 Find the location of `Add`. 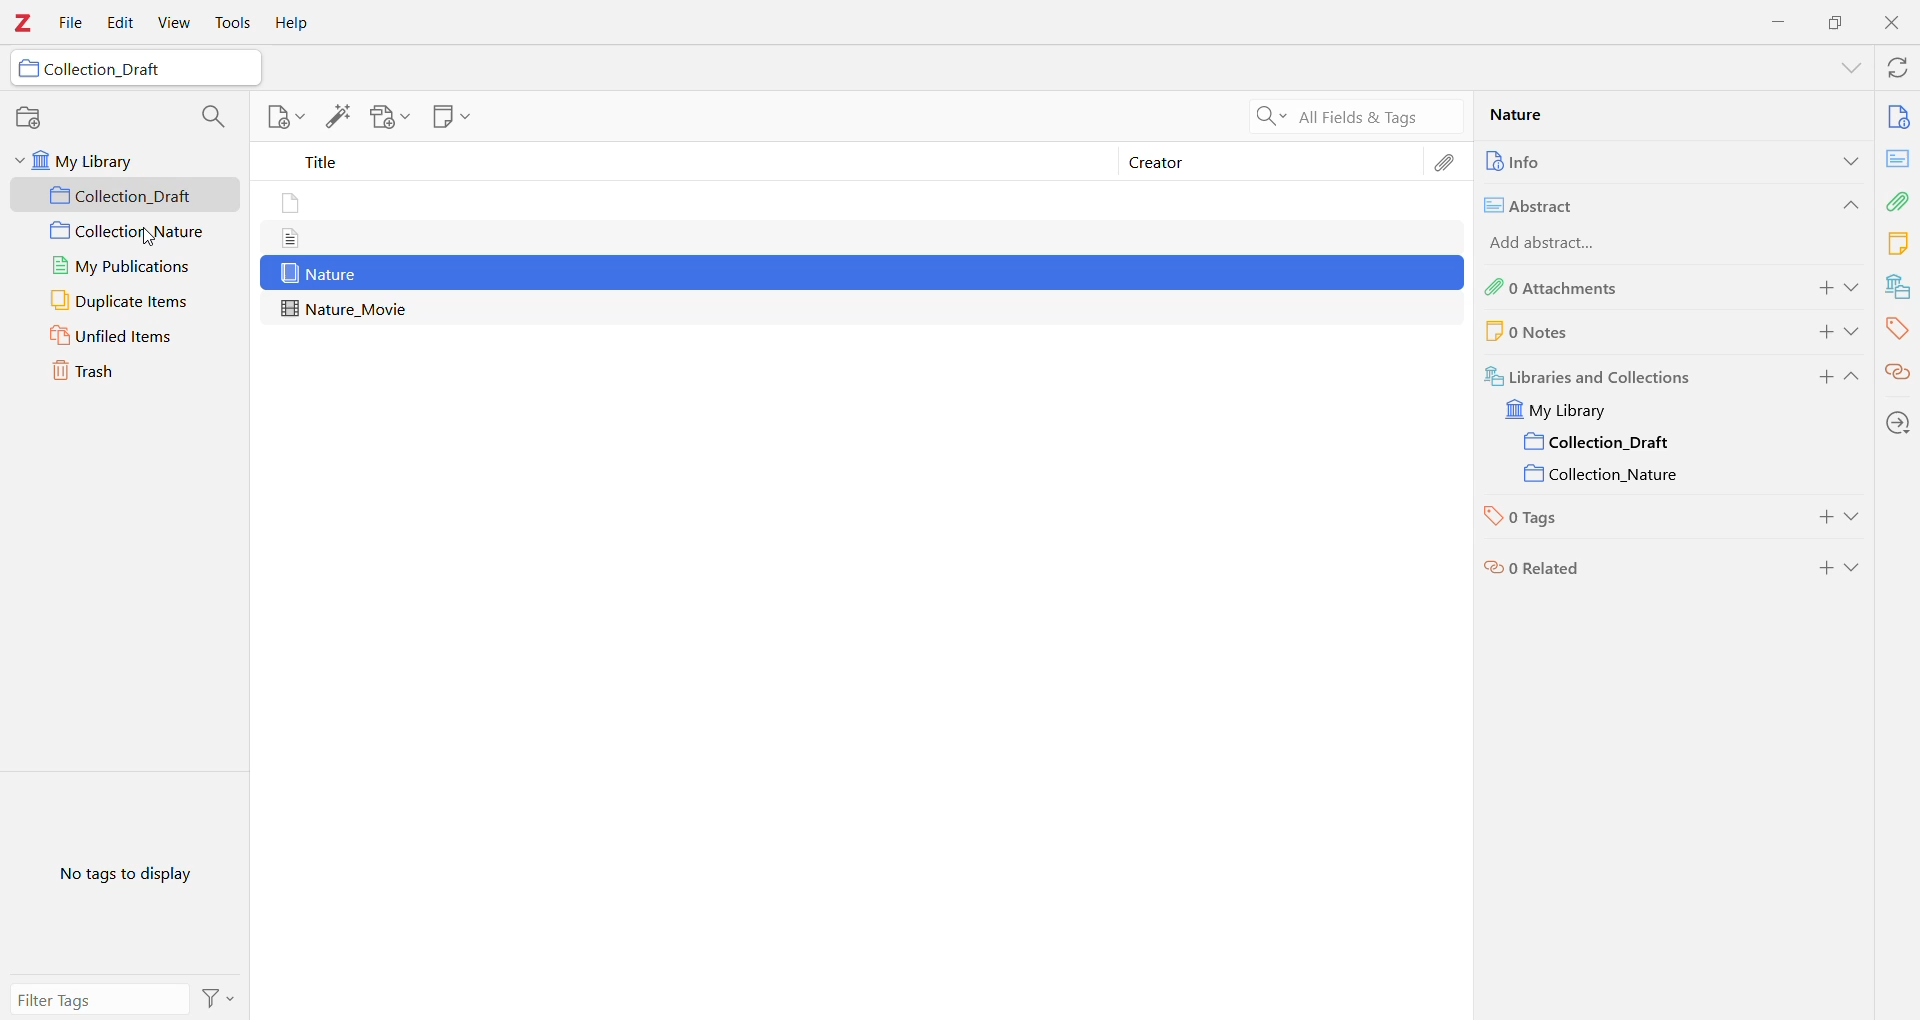

Add is located at coordinates (1820, 562).